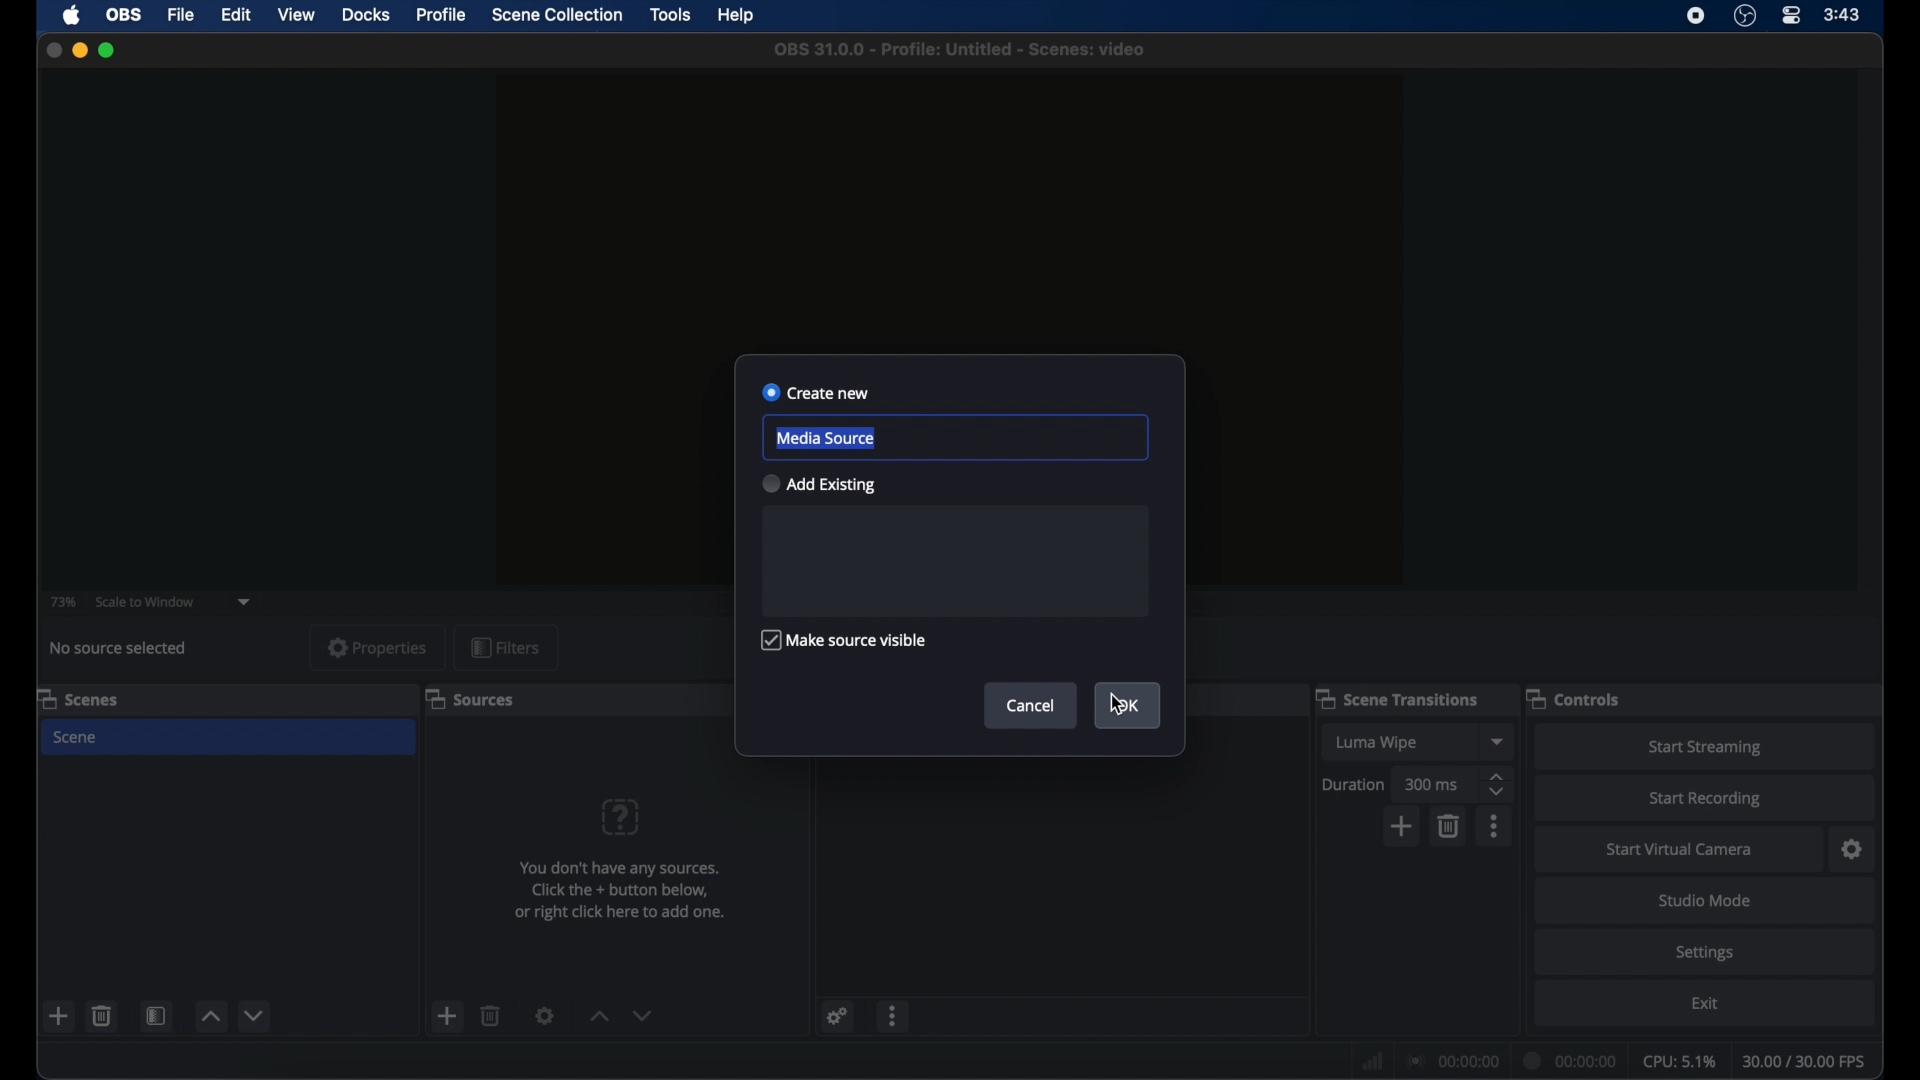 The width and height of the screenshot is (1920, 1080). I want to click on scene filters, so click(157, 1015).